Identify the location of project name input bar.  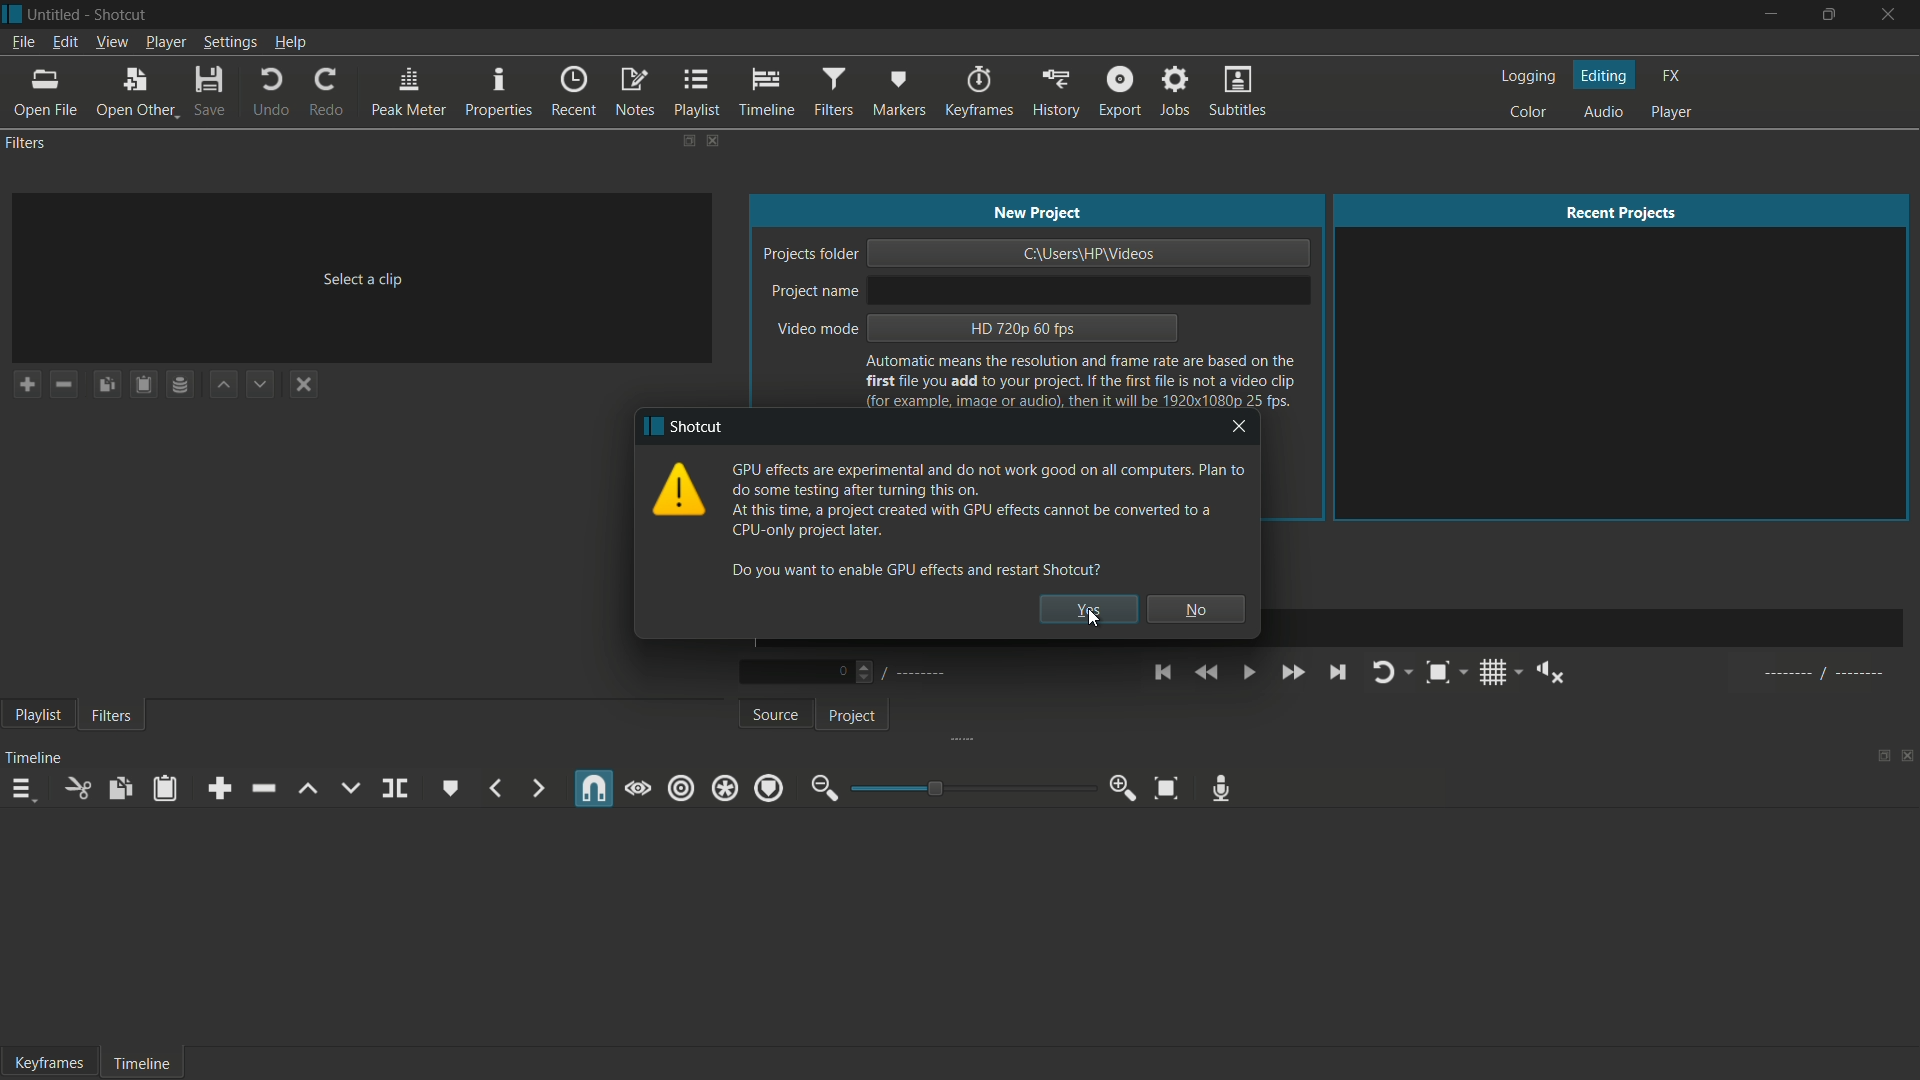
(1088, 289).